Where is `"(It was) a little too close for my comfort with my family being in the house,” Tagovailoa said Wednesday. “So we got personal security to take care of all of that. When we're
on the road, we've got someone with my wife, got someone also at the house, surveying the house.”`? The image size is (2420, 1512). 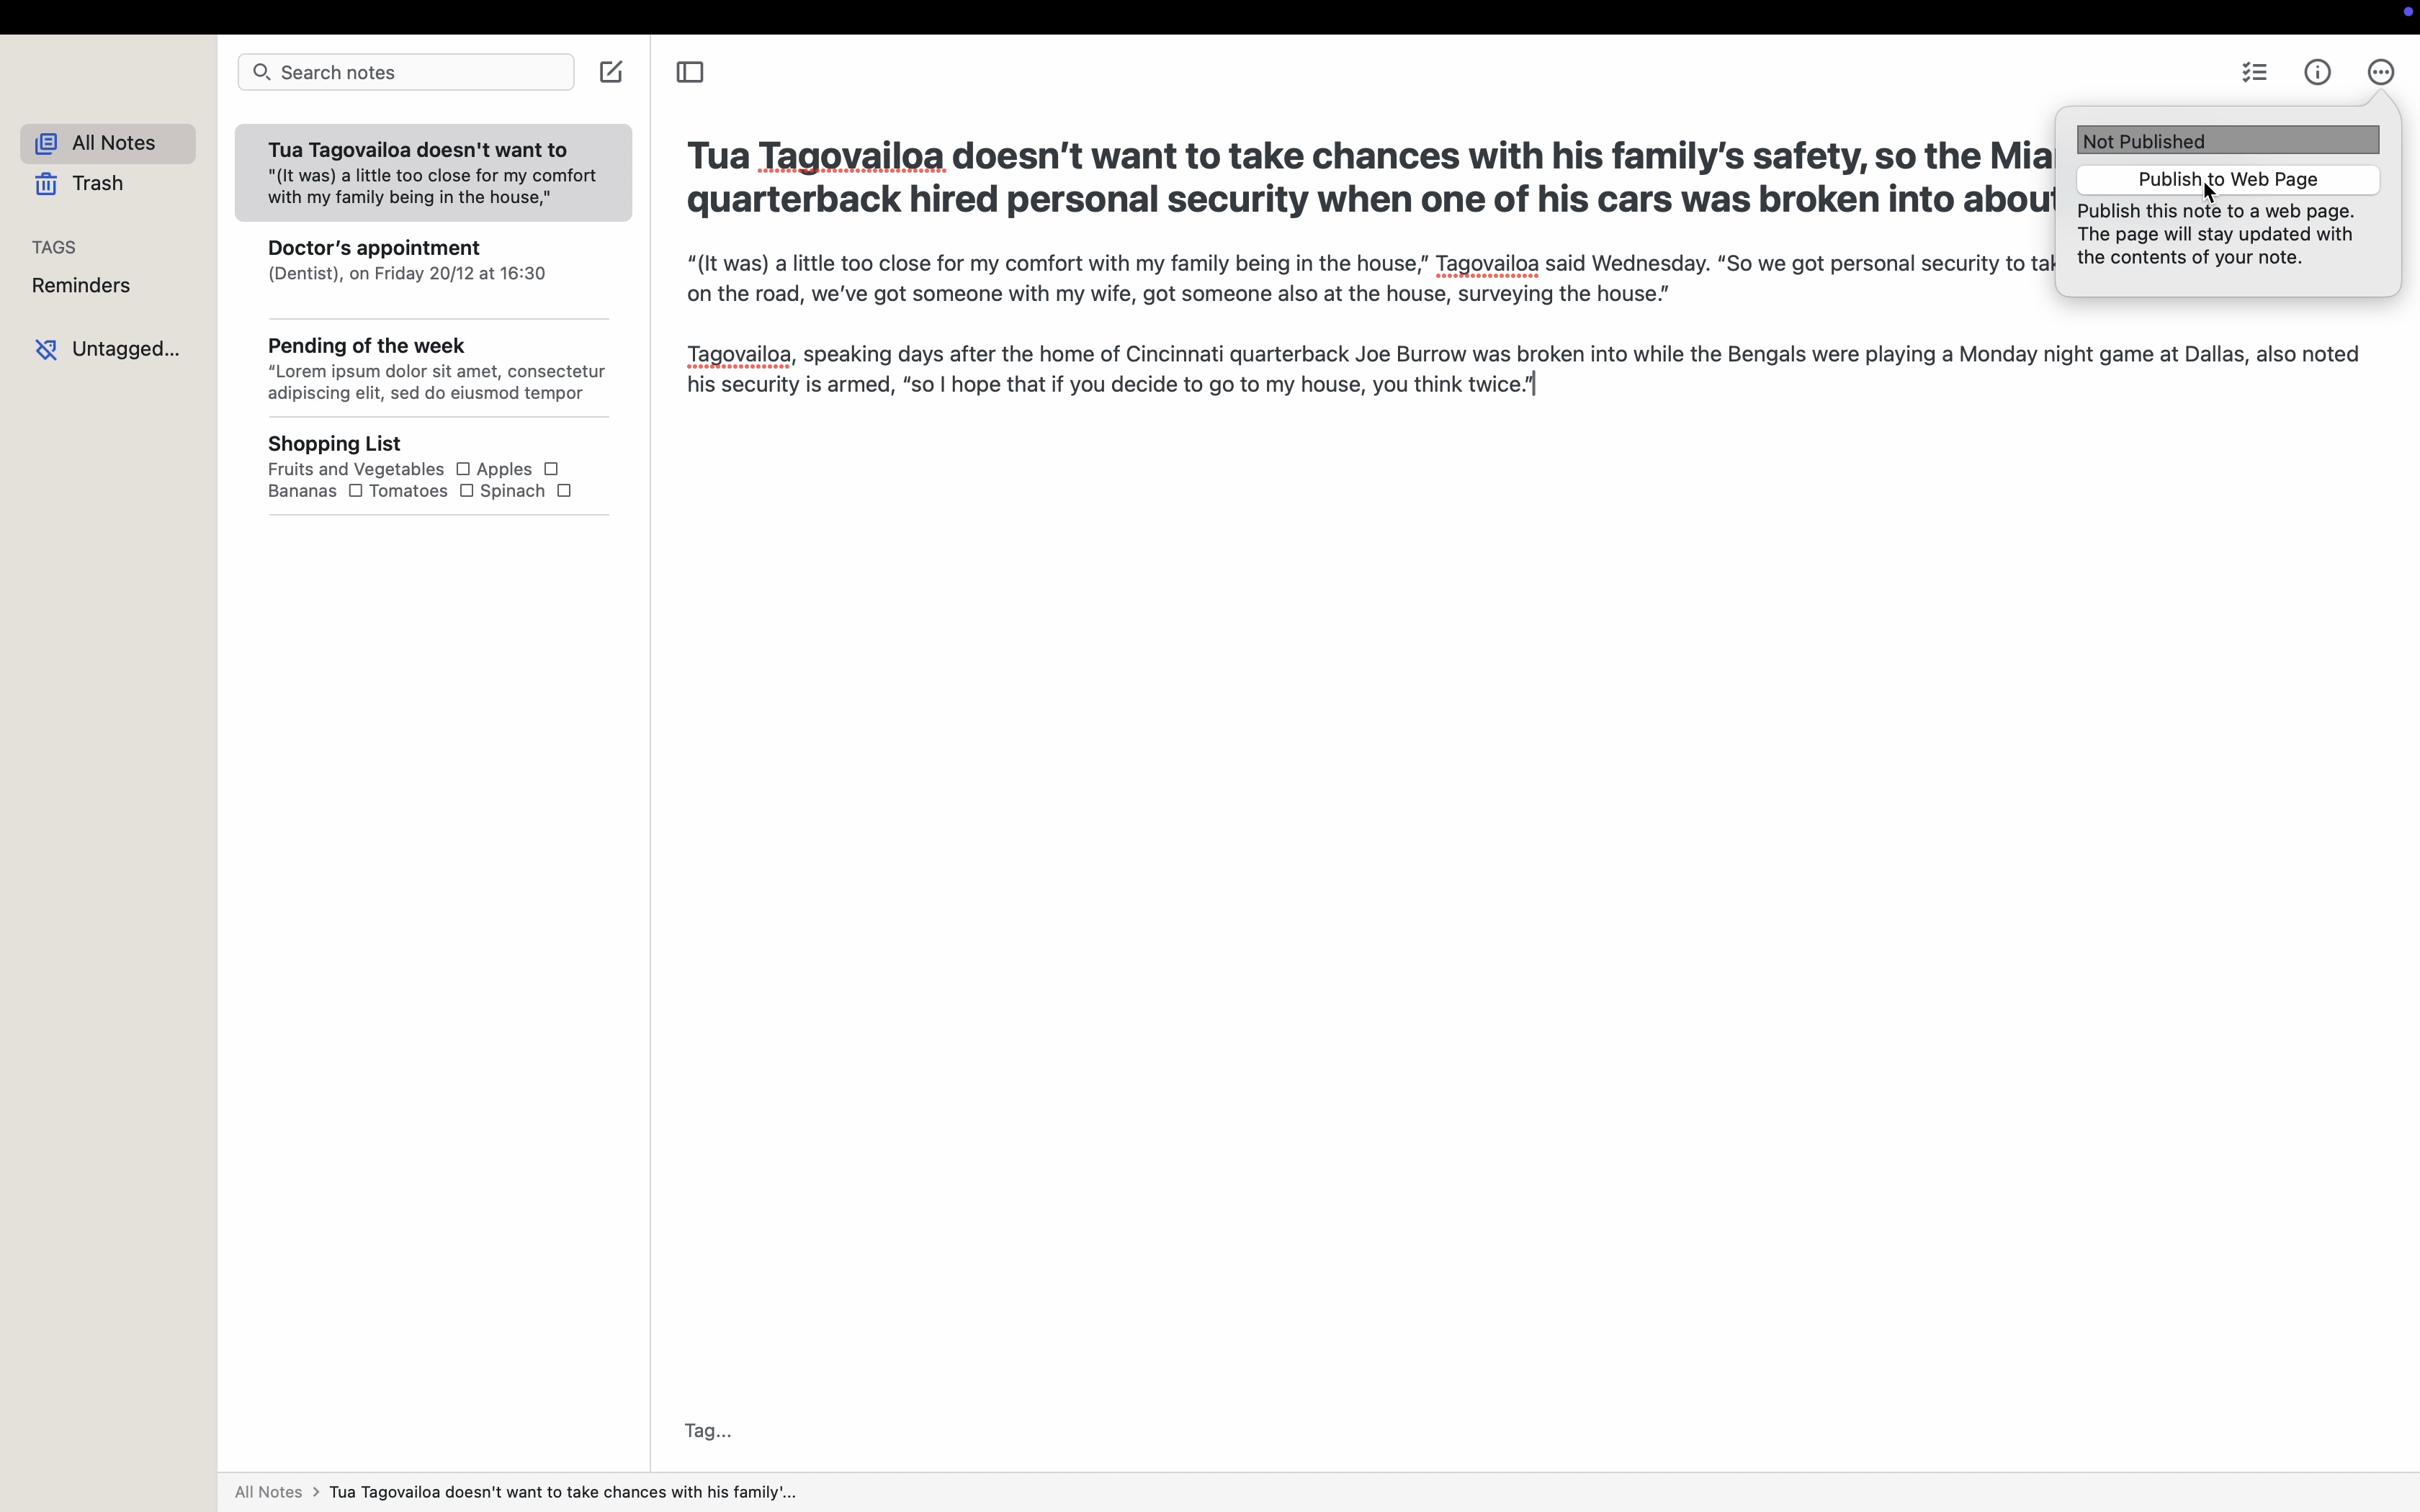
"(It was) a little too close for my comfort with my family being in the house,” Tagovailoa said Wednesday. “So we got personal security to take care of all of that. When we're
on the road, we've got someone with my wife, got someone also at the house, surveying the house.” is located at coordinates (1361, 279).